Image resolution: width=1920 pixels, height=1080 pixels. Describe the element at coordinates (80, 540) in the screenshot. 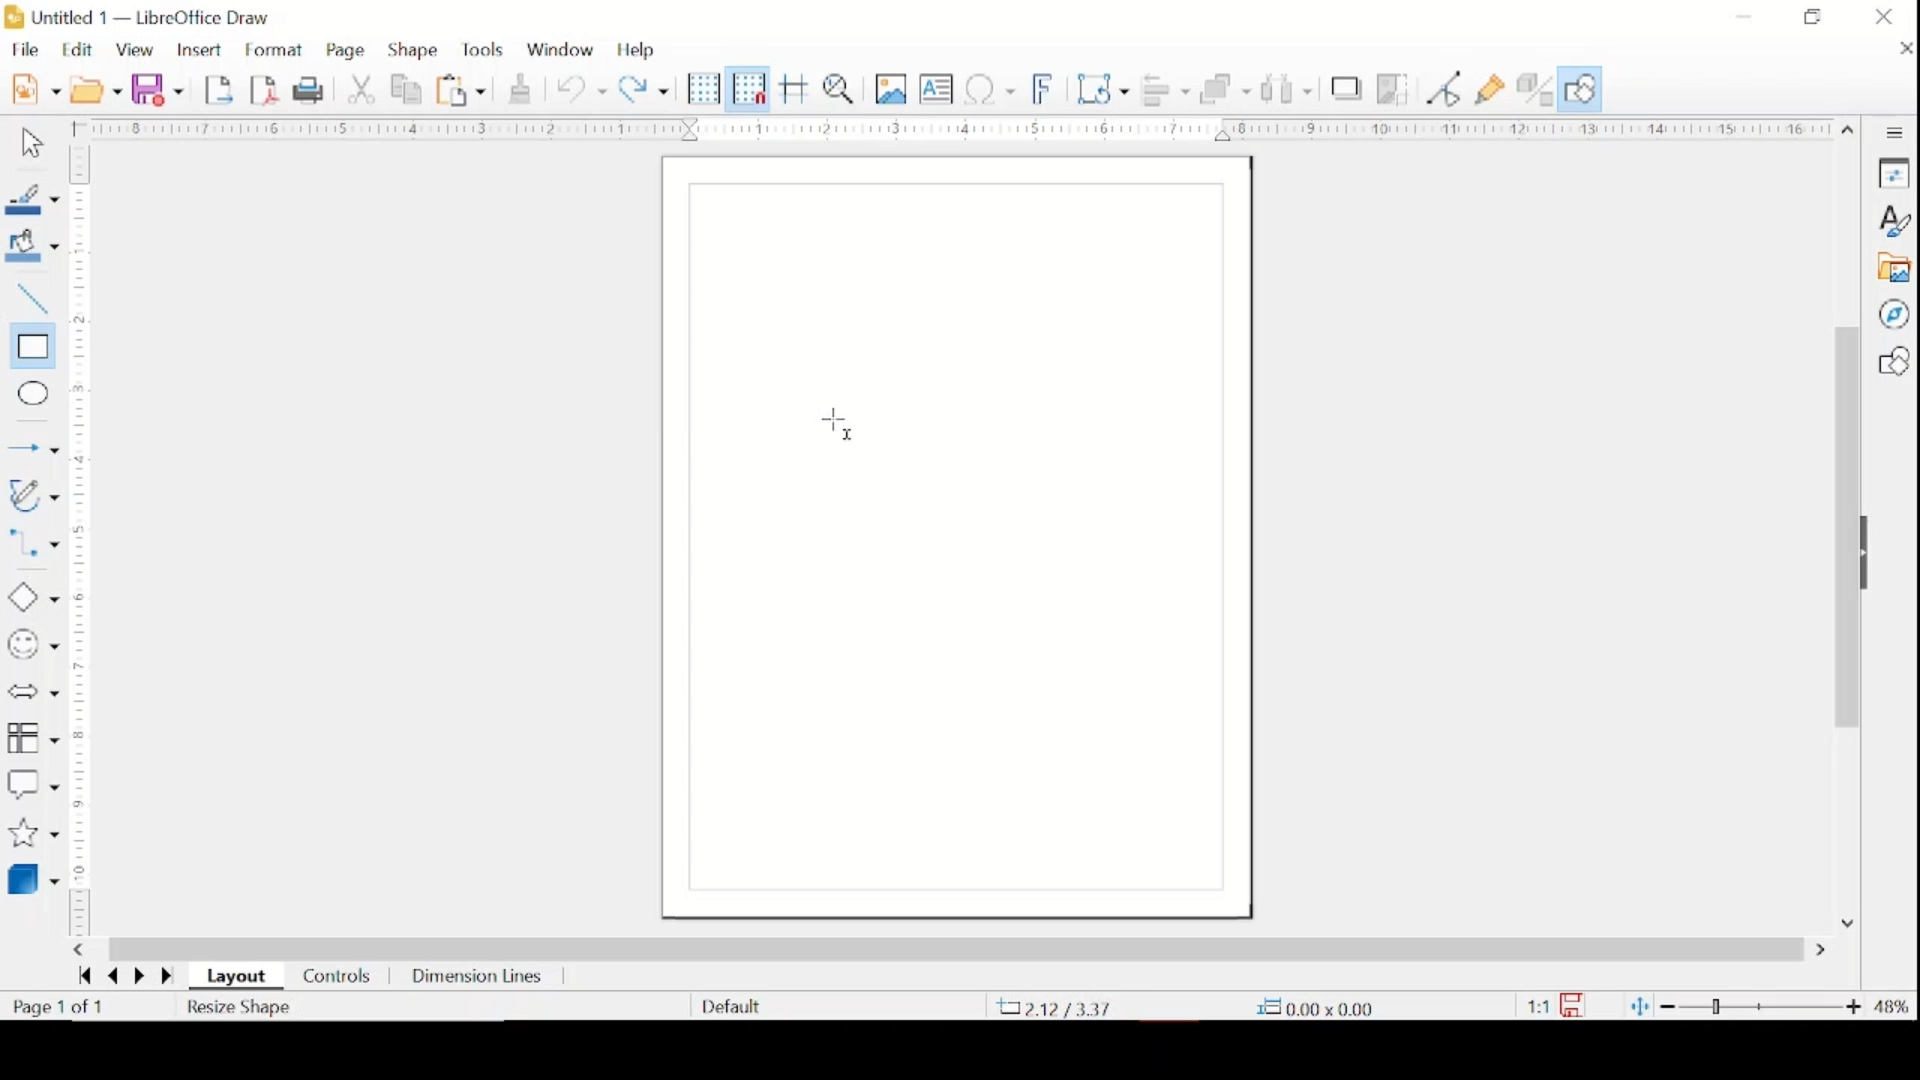

I see `margin` at that location.